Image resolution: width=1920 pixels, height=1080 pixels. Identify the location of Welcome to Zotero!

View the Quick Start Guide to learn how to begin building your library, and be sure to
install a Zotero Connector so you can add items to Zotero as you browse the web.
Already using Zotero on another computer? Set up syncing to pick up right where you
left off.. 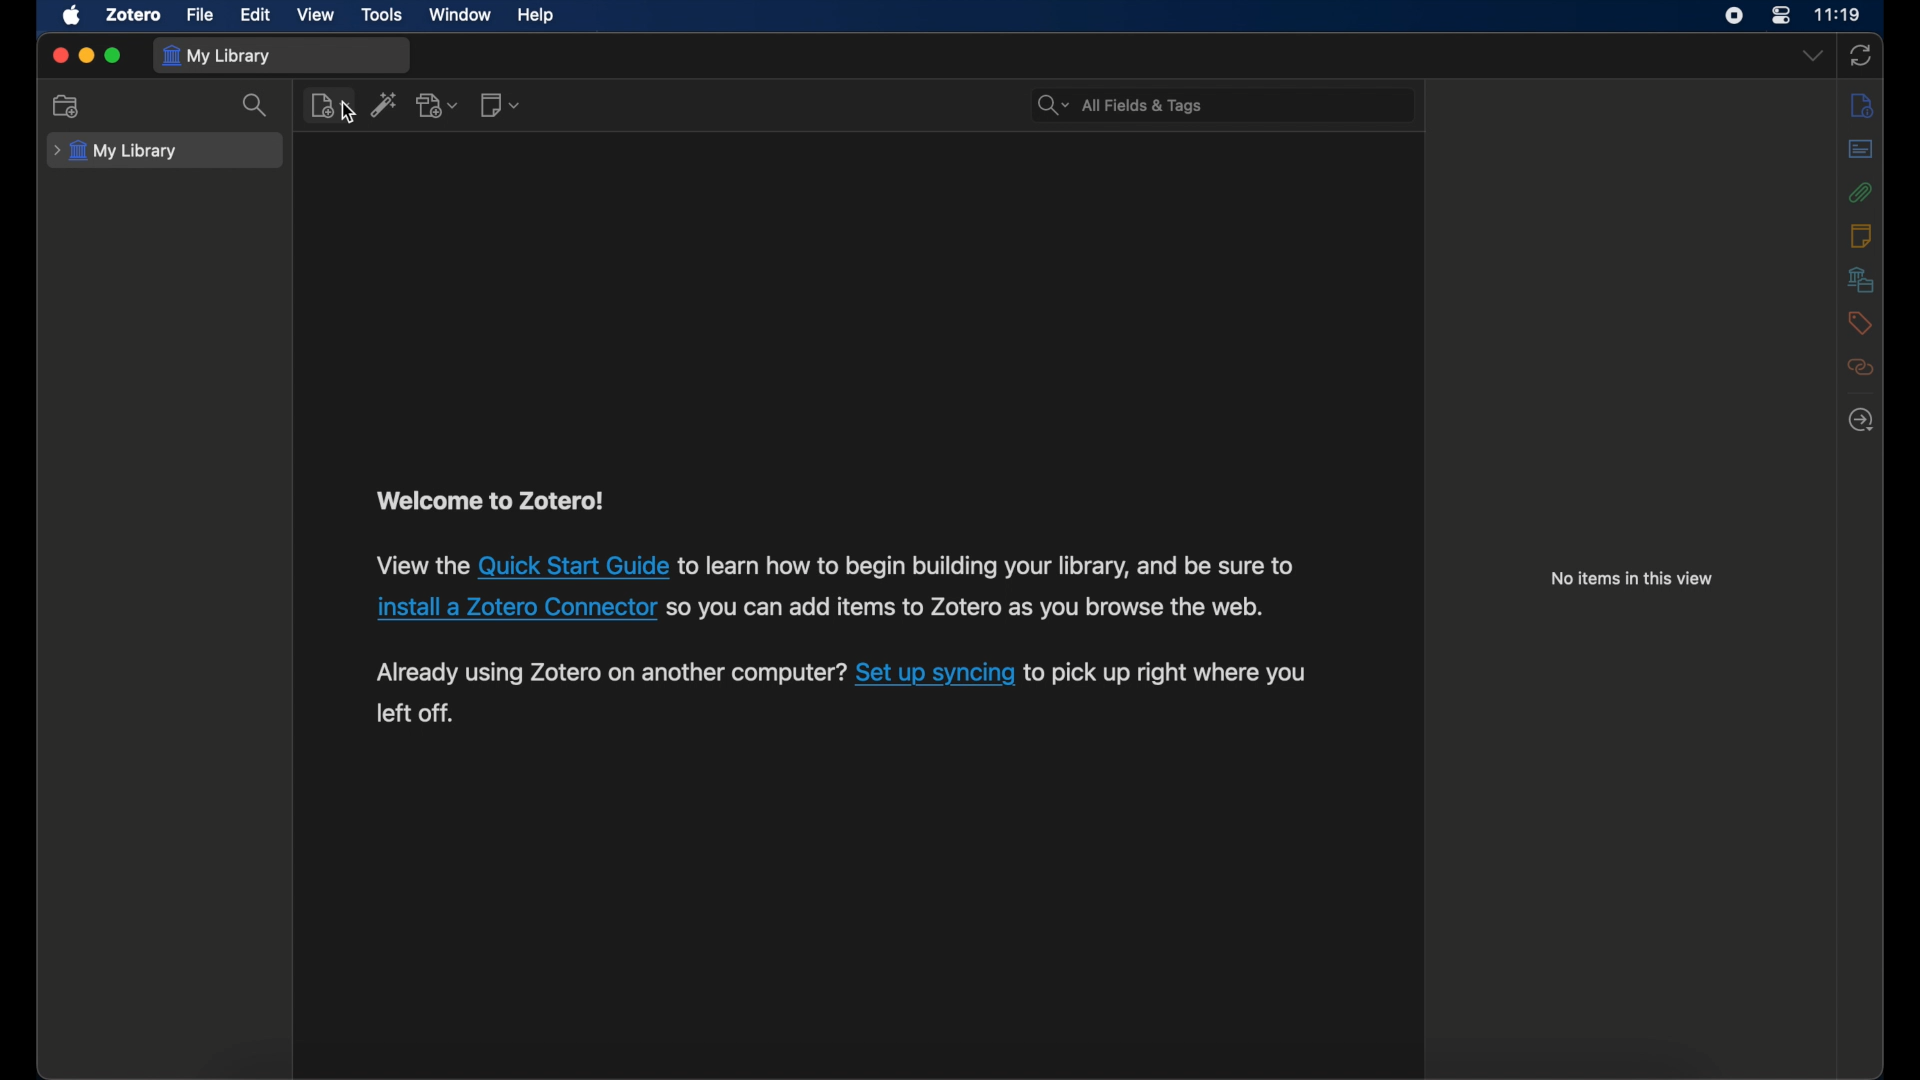
(850, 609).